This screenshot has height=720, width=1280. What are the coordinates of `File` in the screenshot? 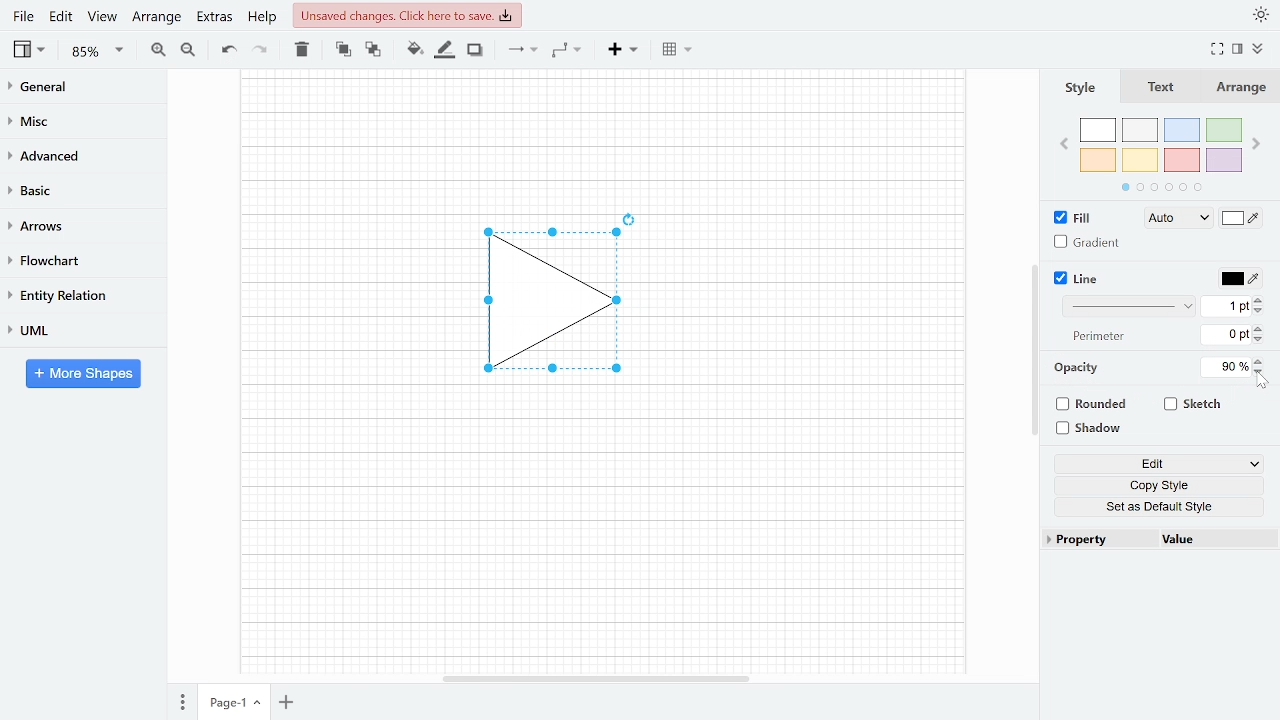 It's located at (23, 16).